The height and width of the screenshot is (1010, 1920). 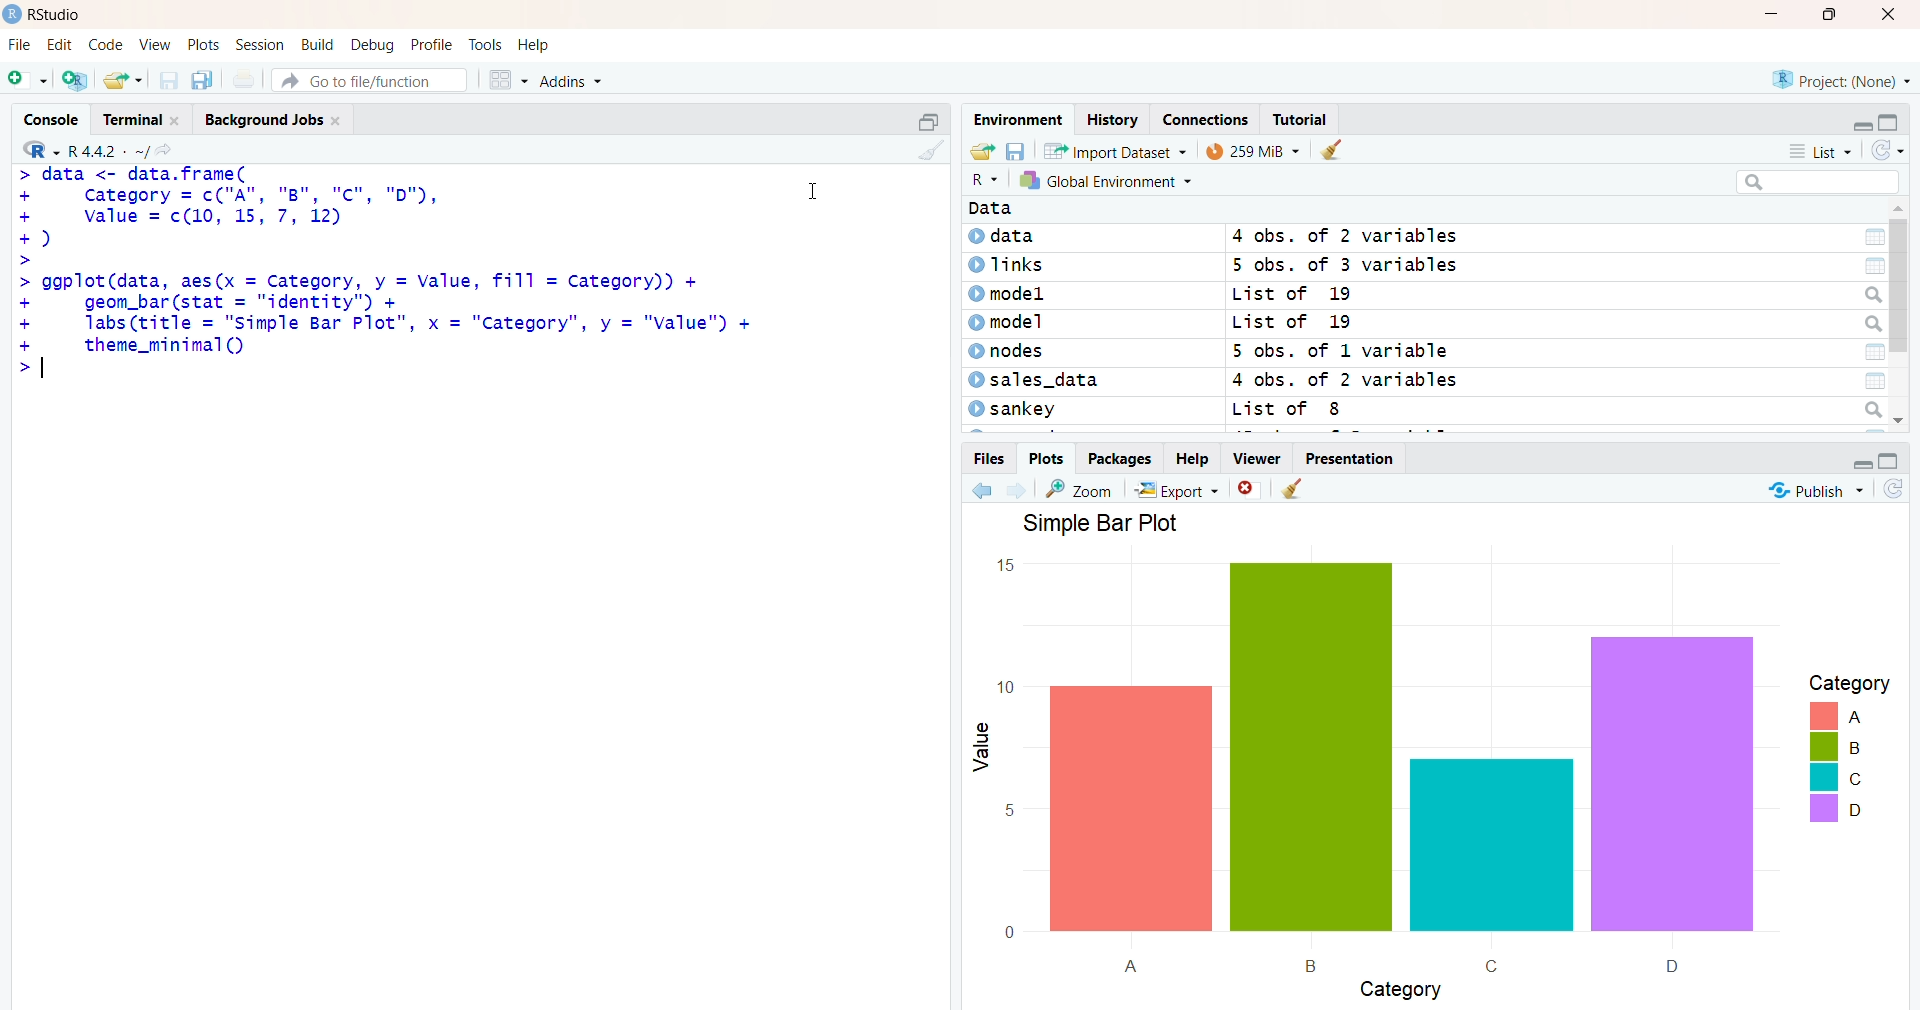 I want to click on save workspace as, so click(x=1016, y=151).